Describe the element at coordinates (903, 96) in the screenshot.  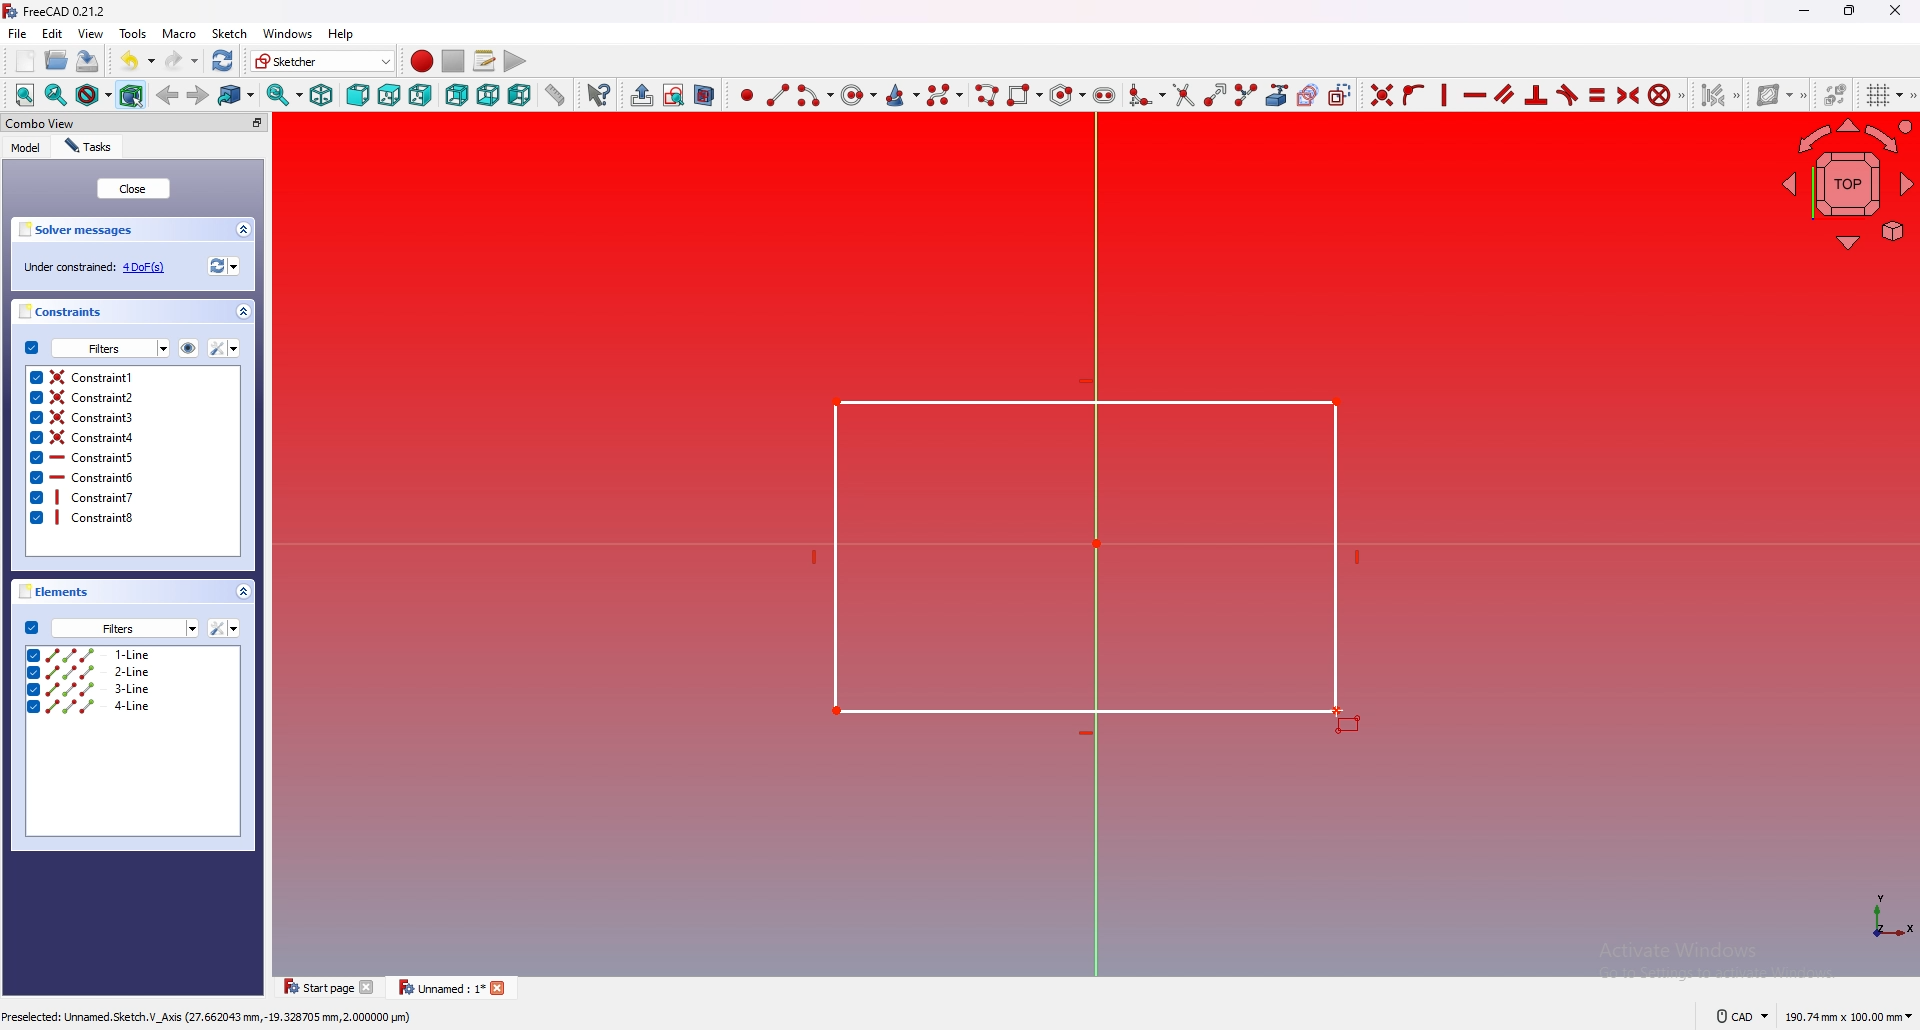
I see `create conic` at that location.